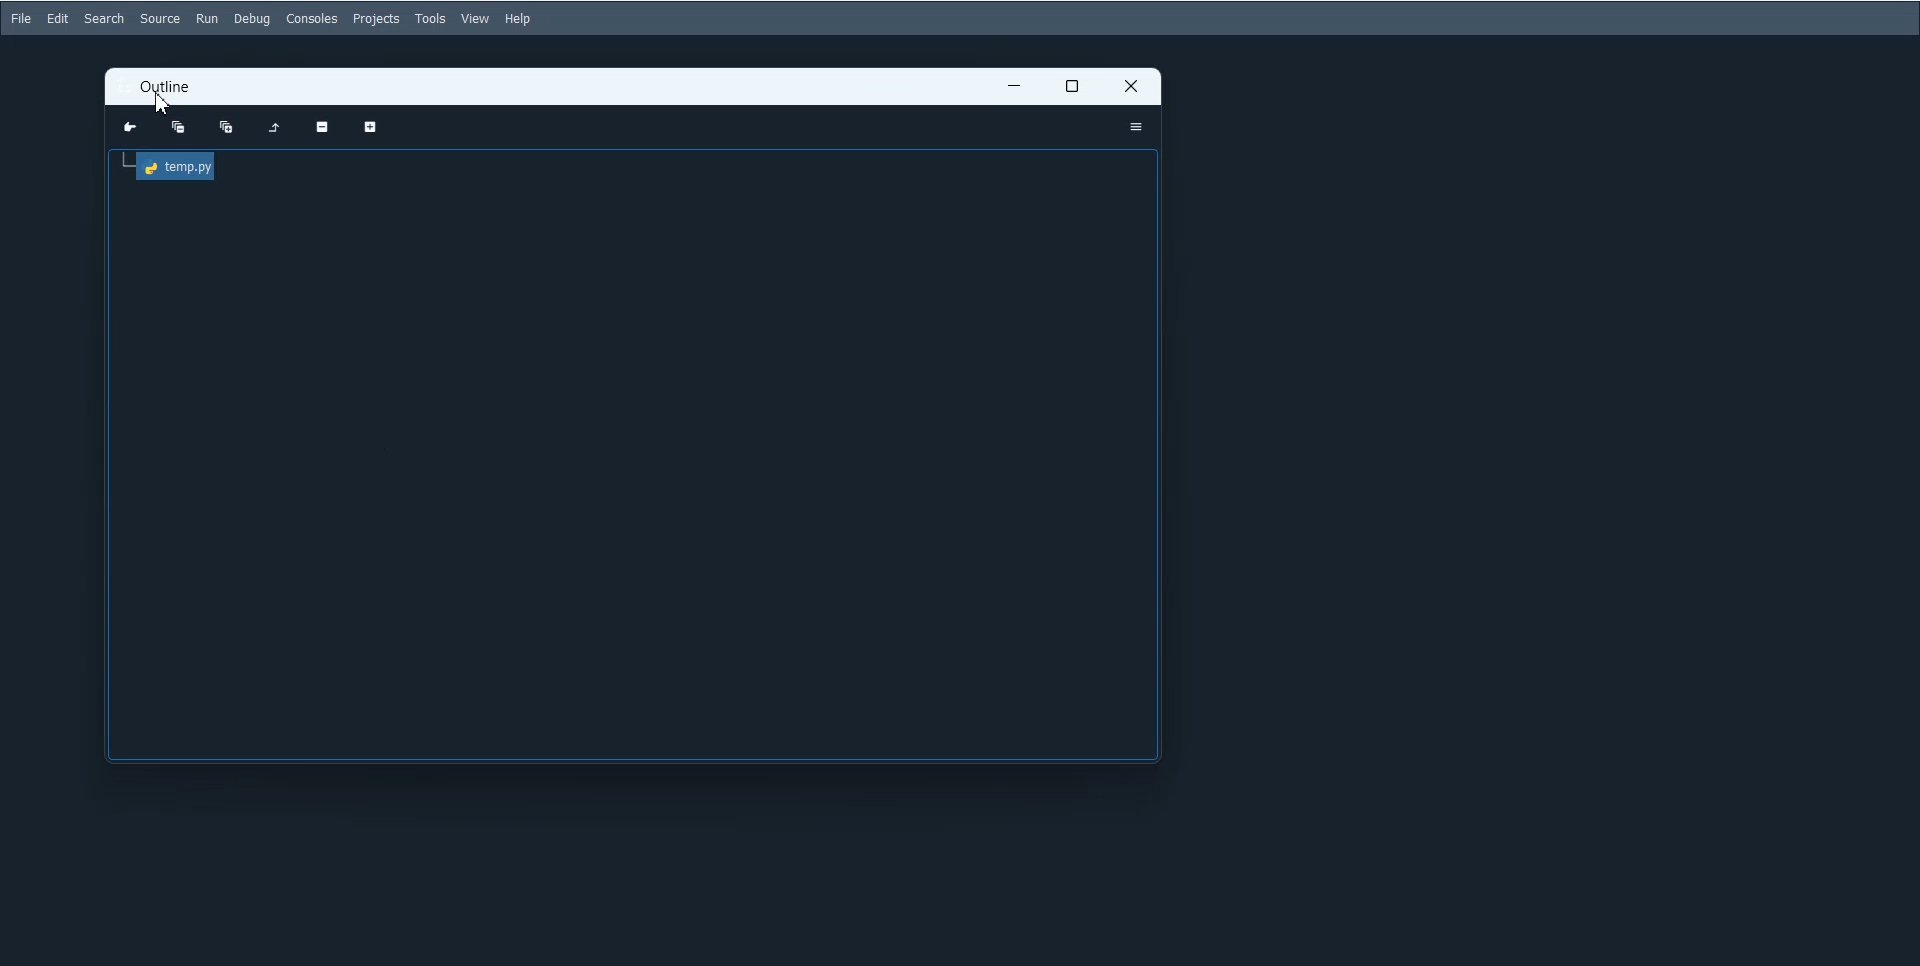 The height and width of the screenshot is (966, 1920). Describe the element at coordinates (1014, 87) in the screenshot. I see `Minimize` at that location.